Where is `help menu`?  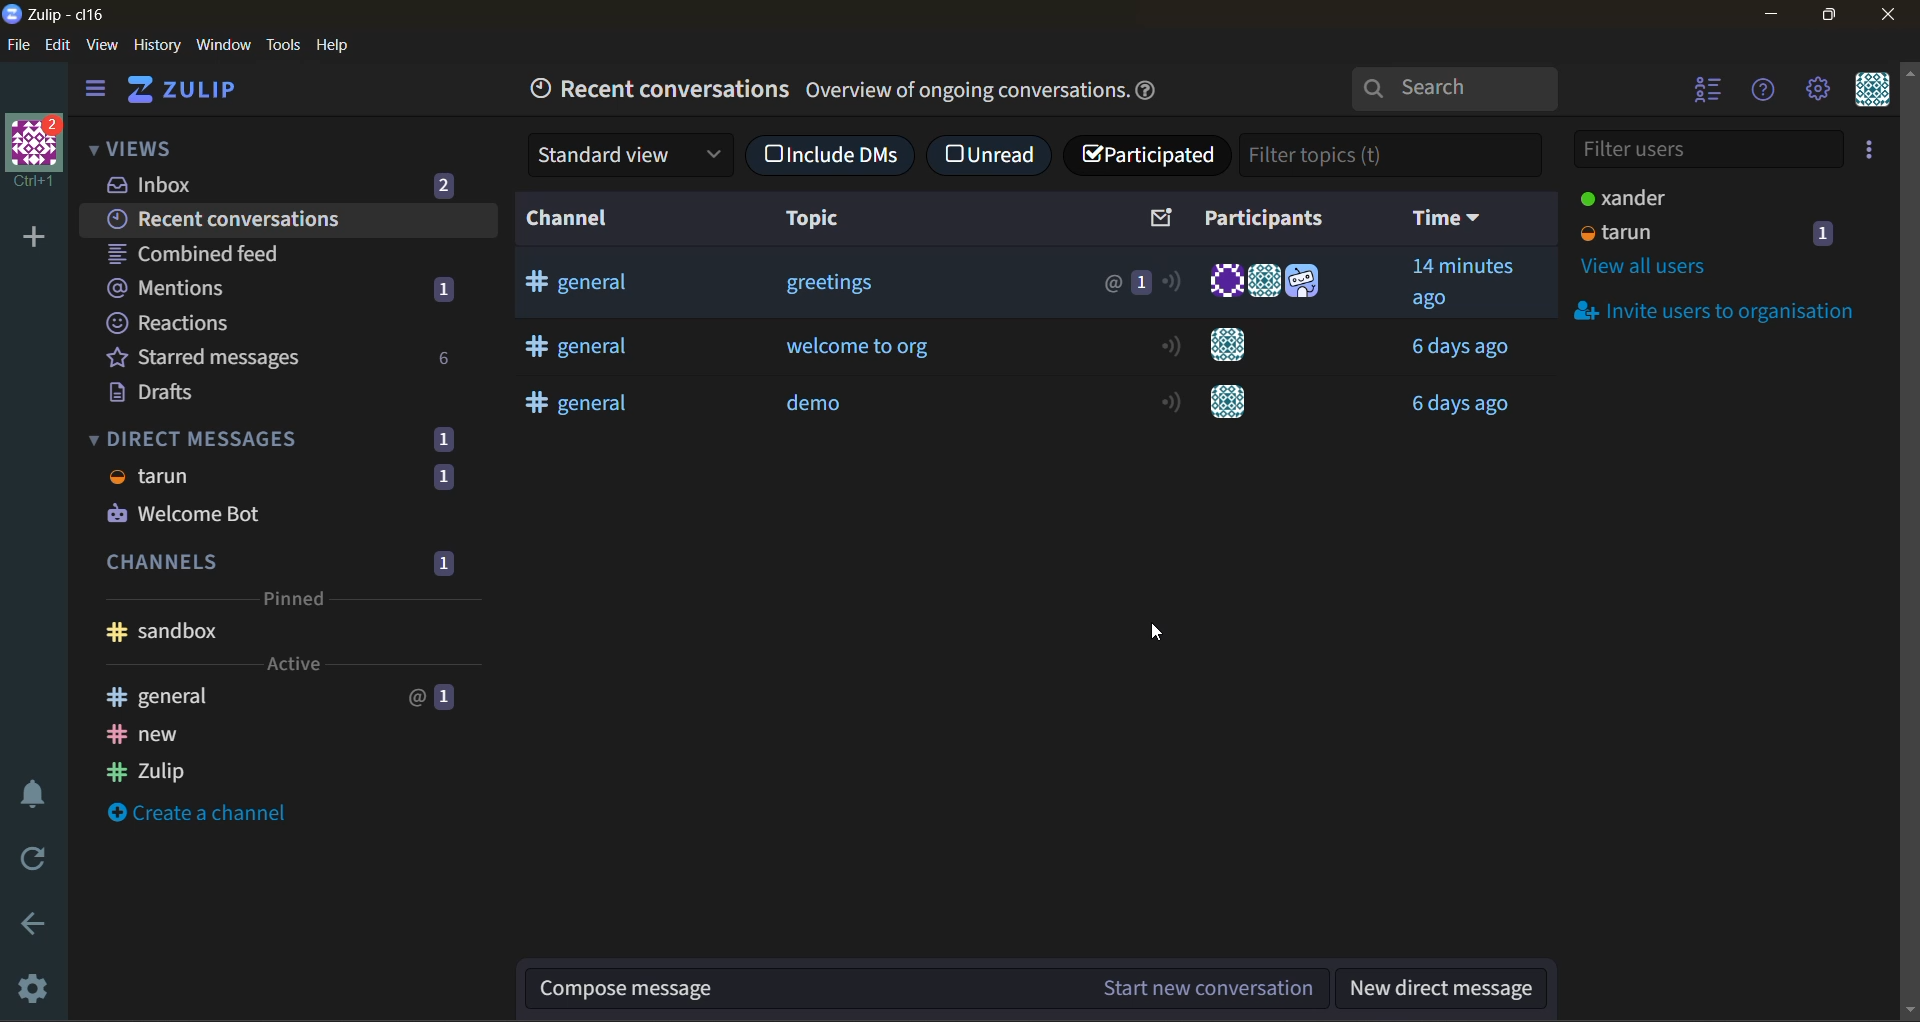 help menu is located at coordinates (1764, 95).